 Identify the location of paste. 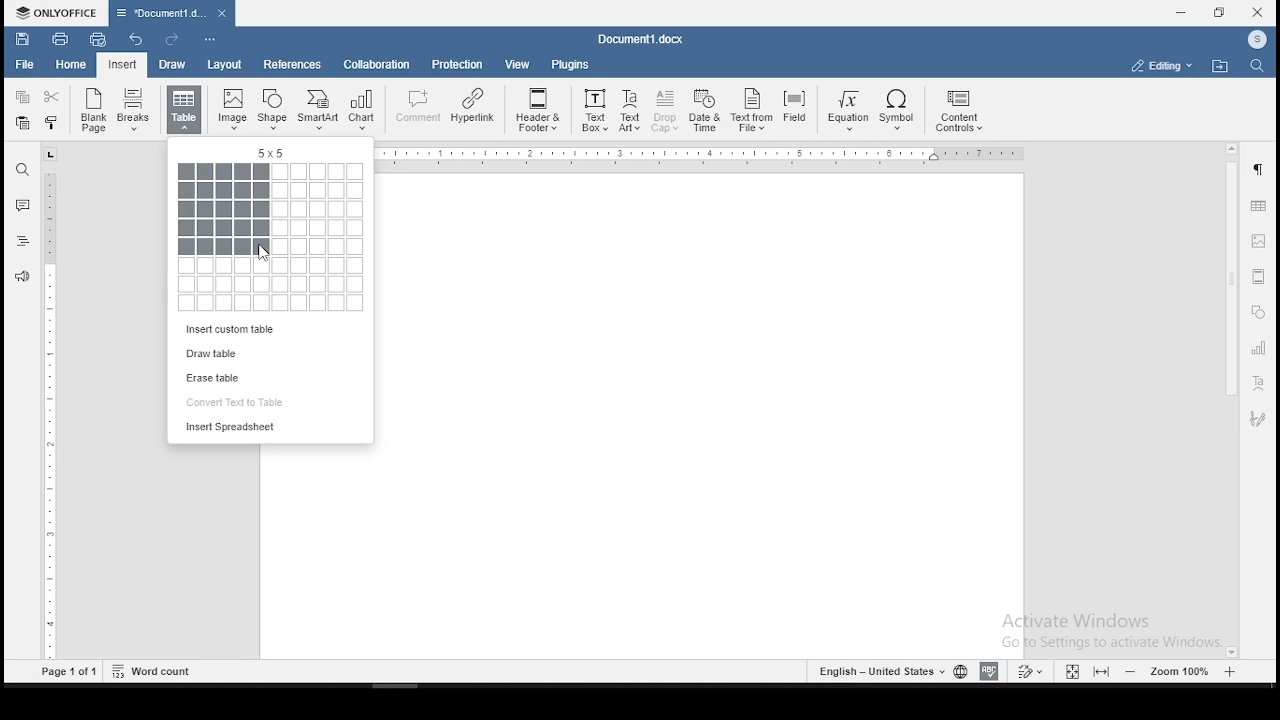
(23, 126).